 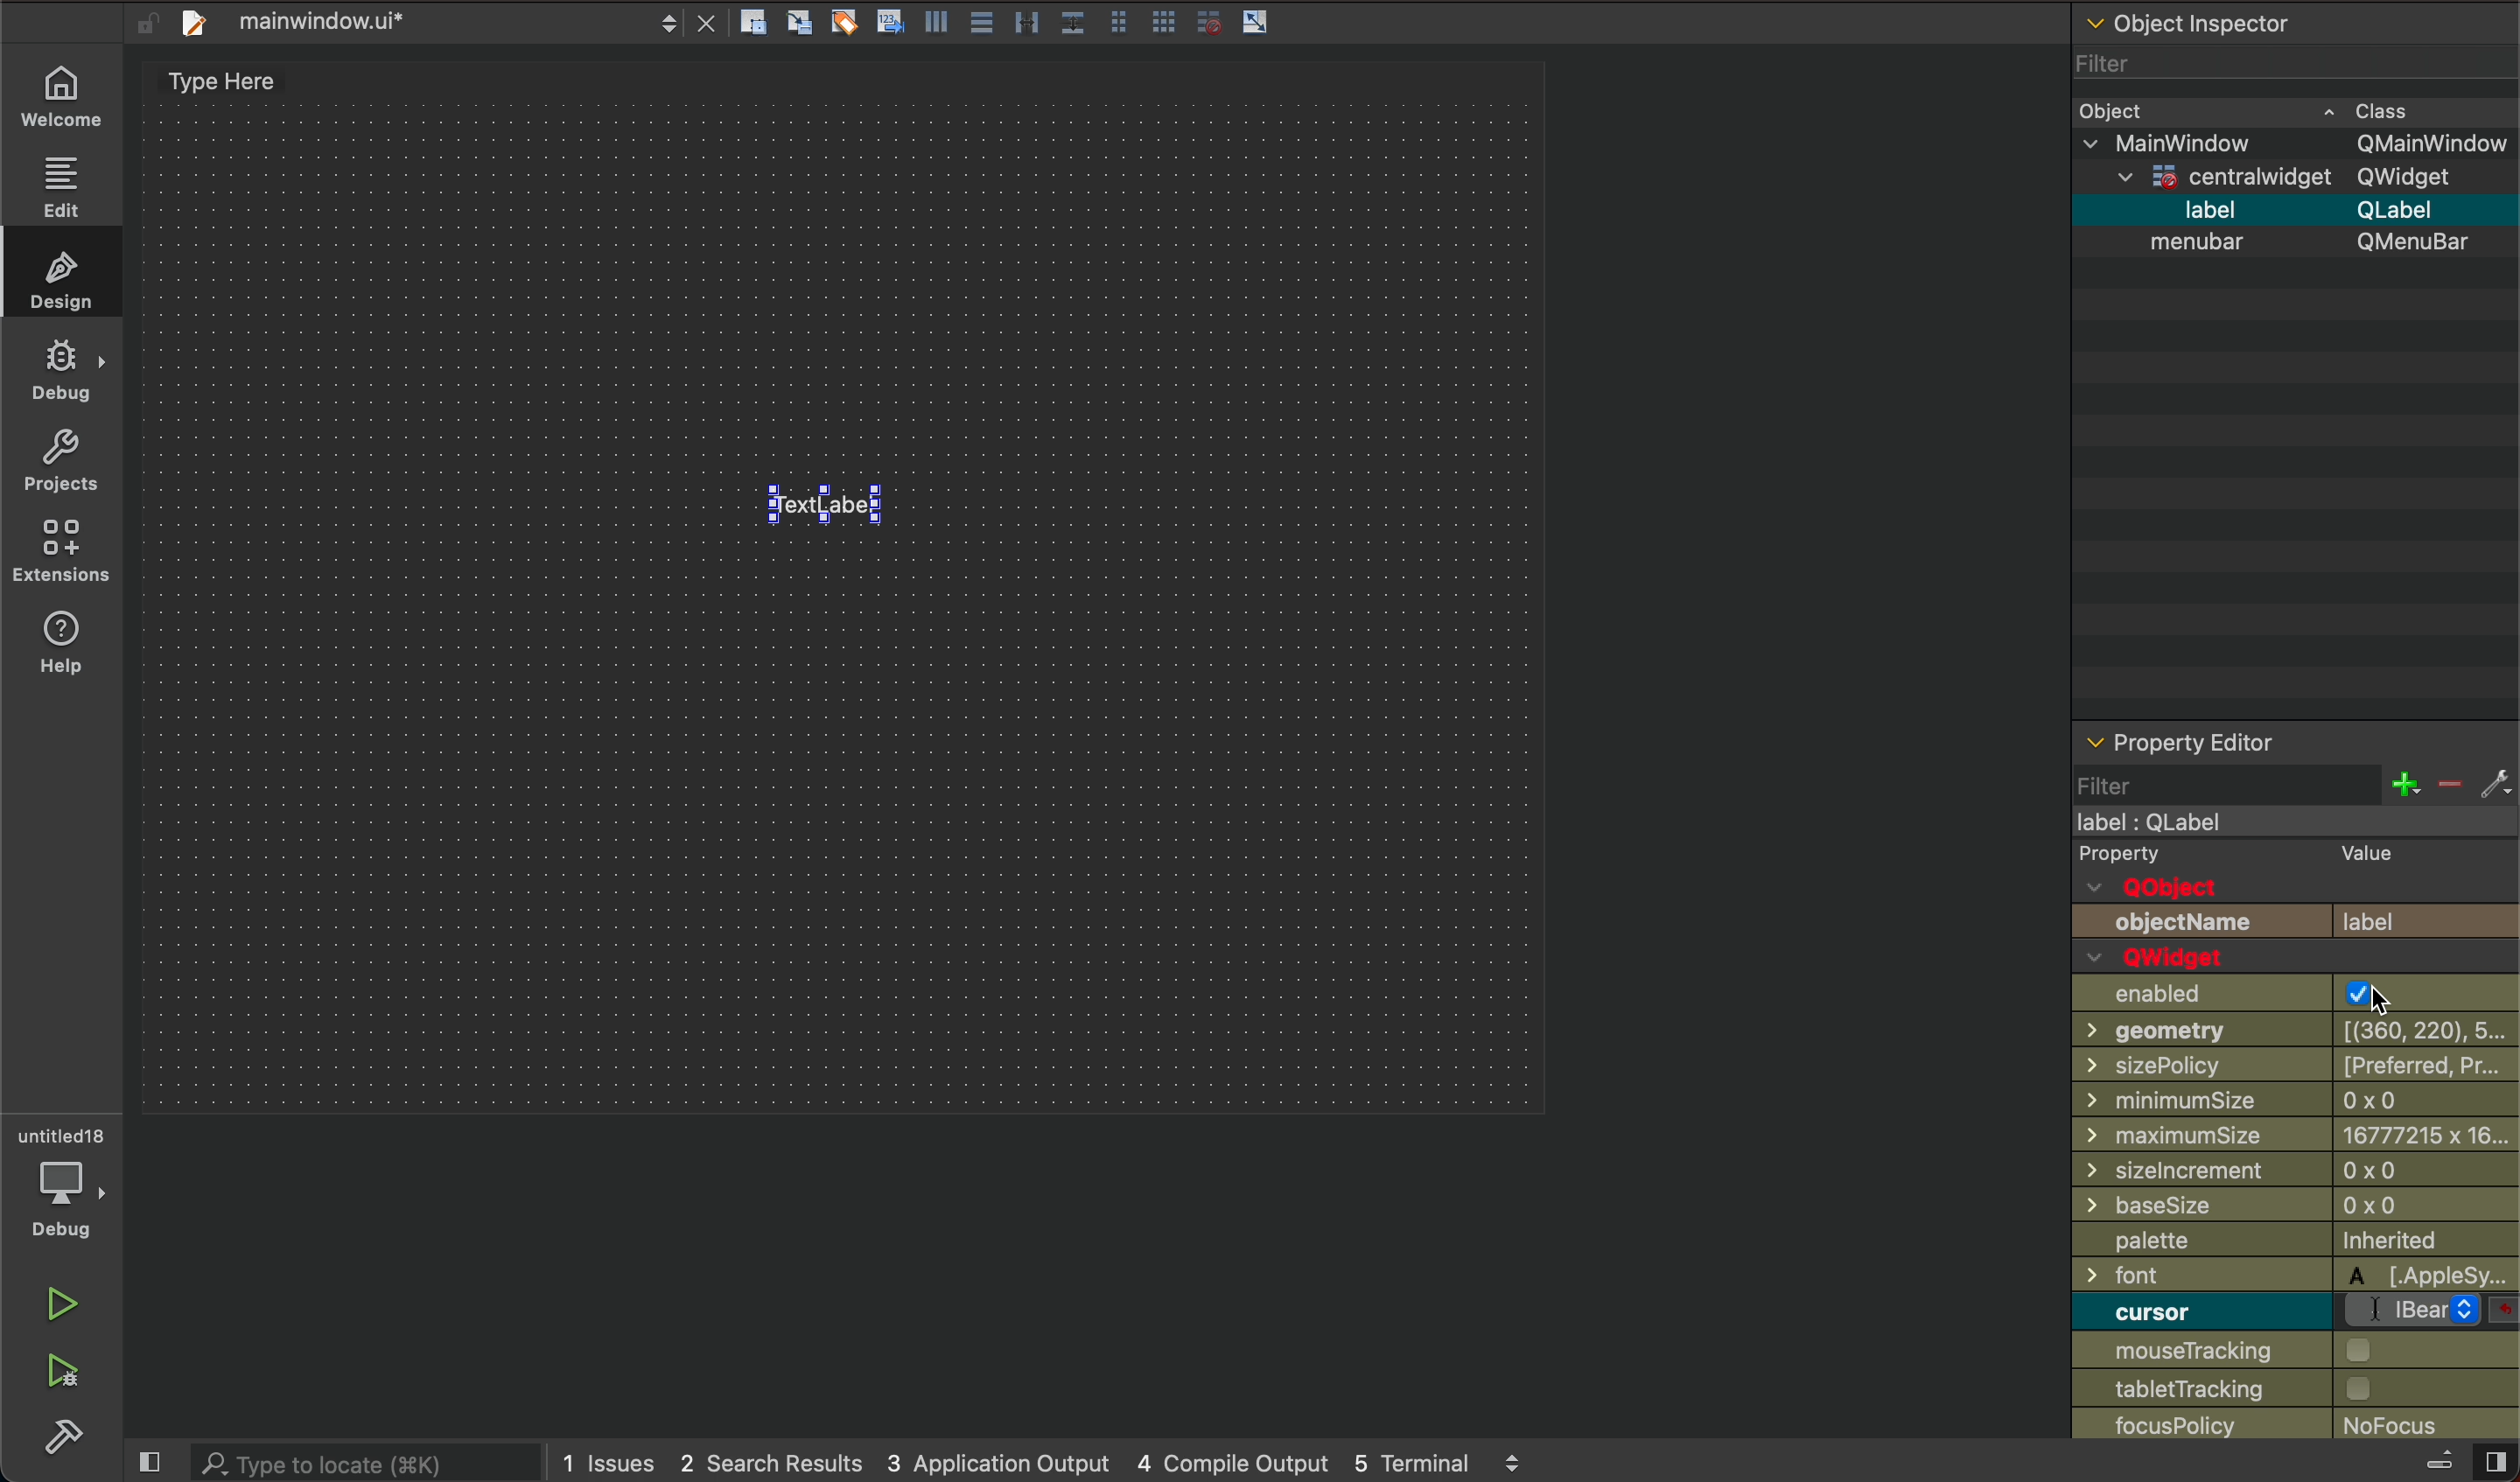 I want to click on cursor, so click(x=2371, y=1002).